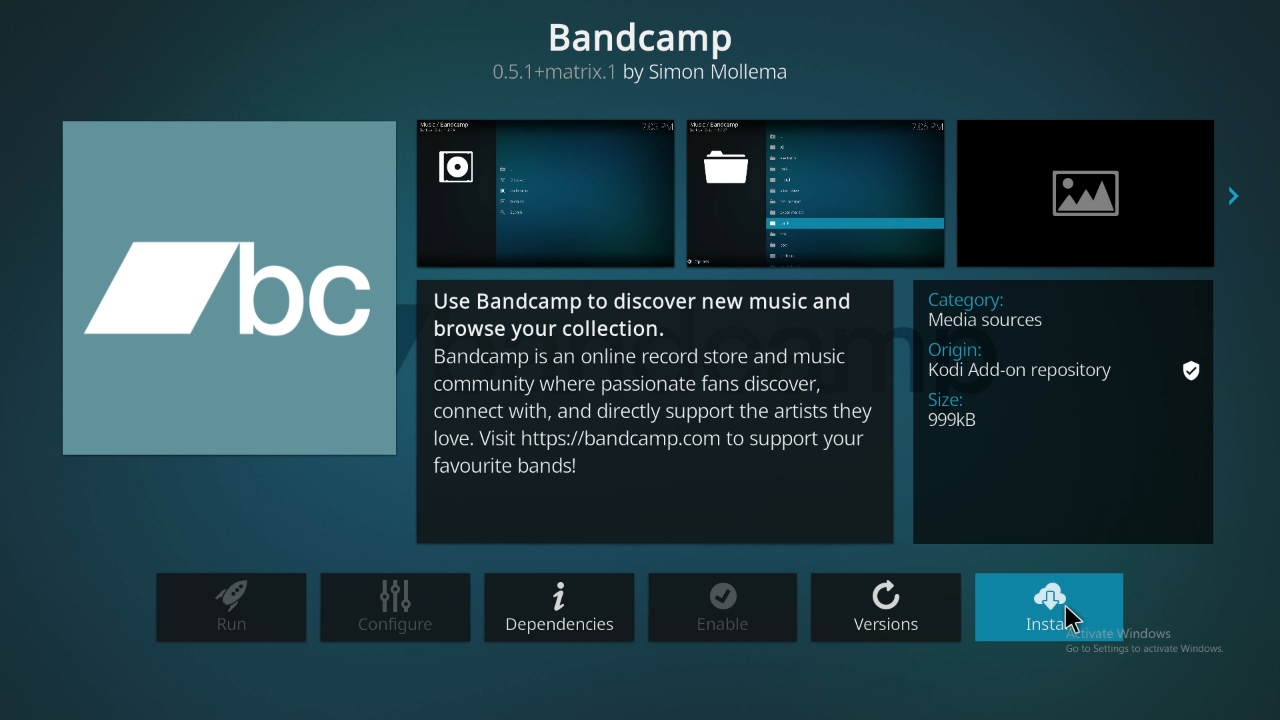 This screenshot has height=720, width=1280. What do you see at coordinates (396, 606) in the screenshot?
I see `configure` at bounding box center [396, 606].